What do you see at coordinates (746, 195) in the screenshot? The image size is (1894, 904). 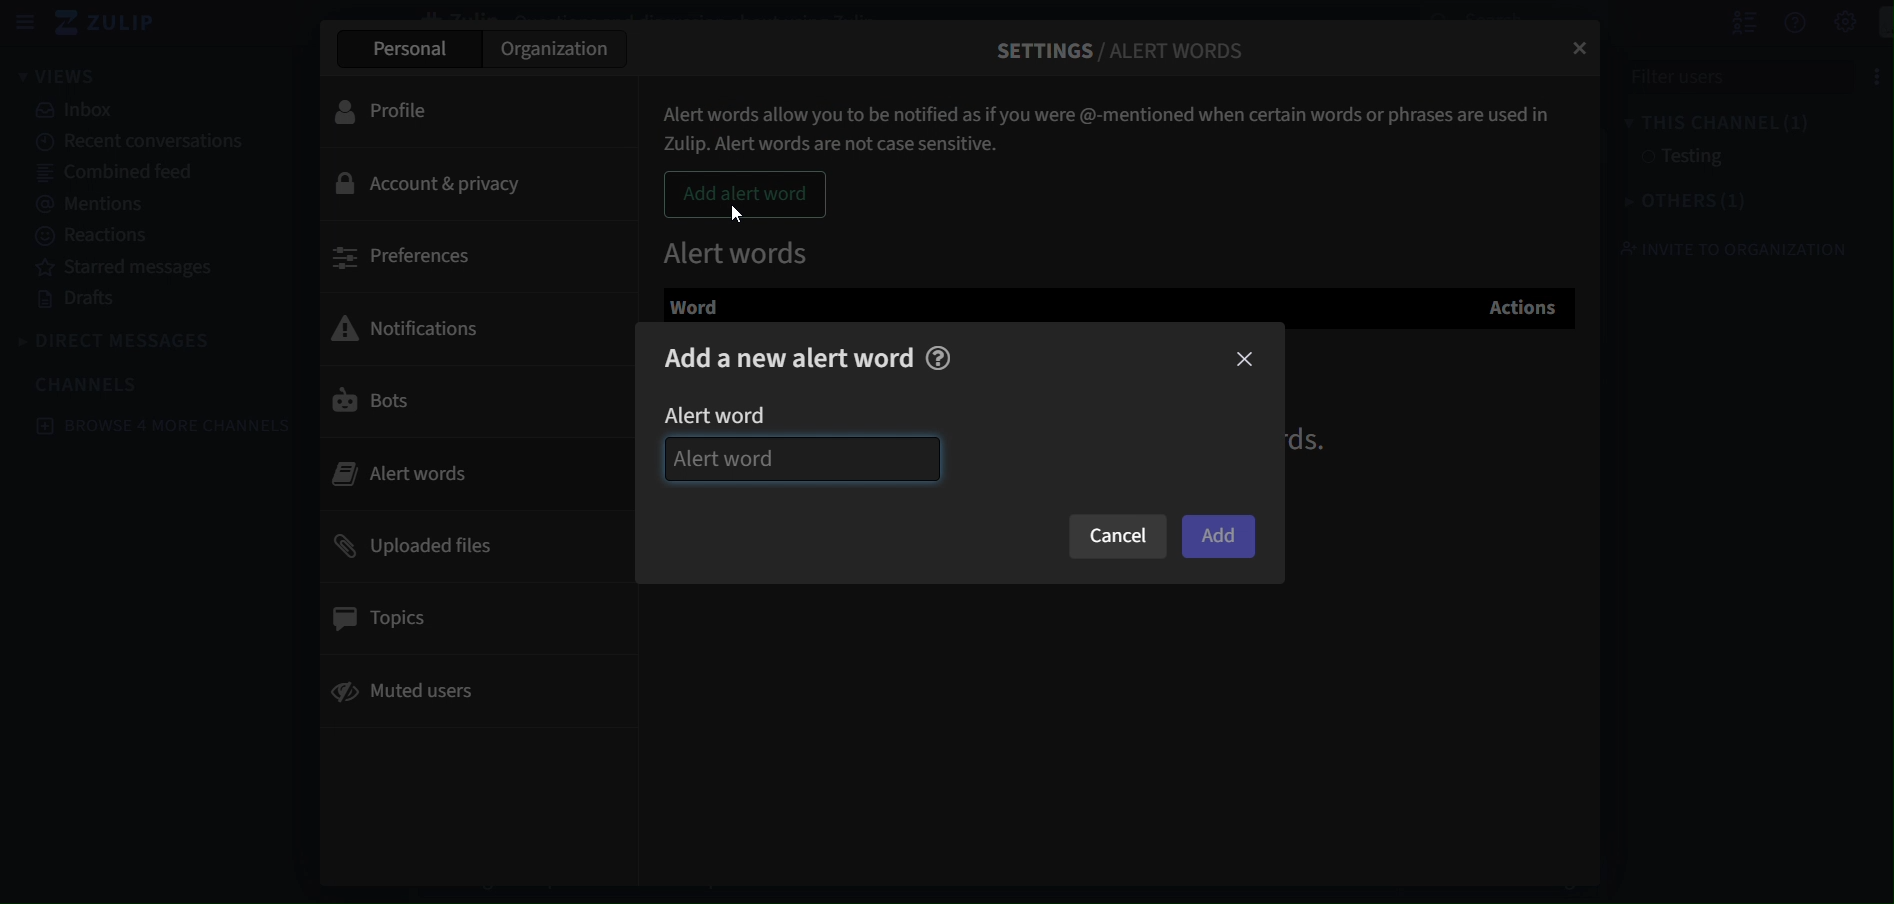 I see `add alert word` at bounding box center [746, 195].